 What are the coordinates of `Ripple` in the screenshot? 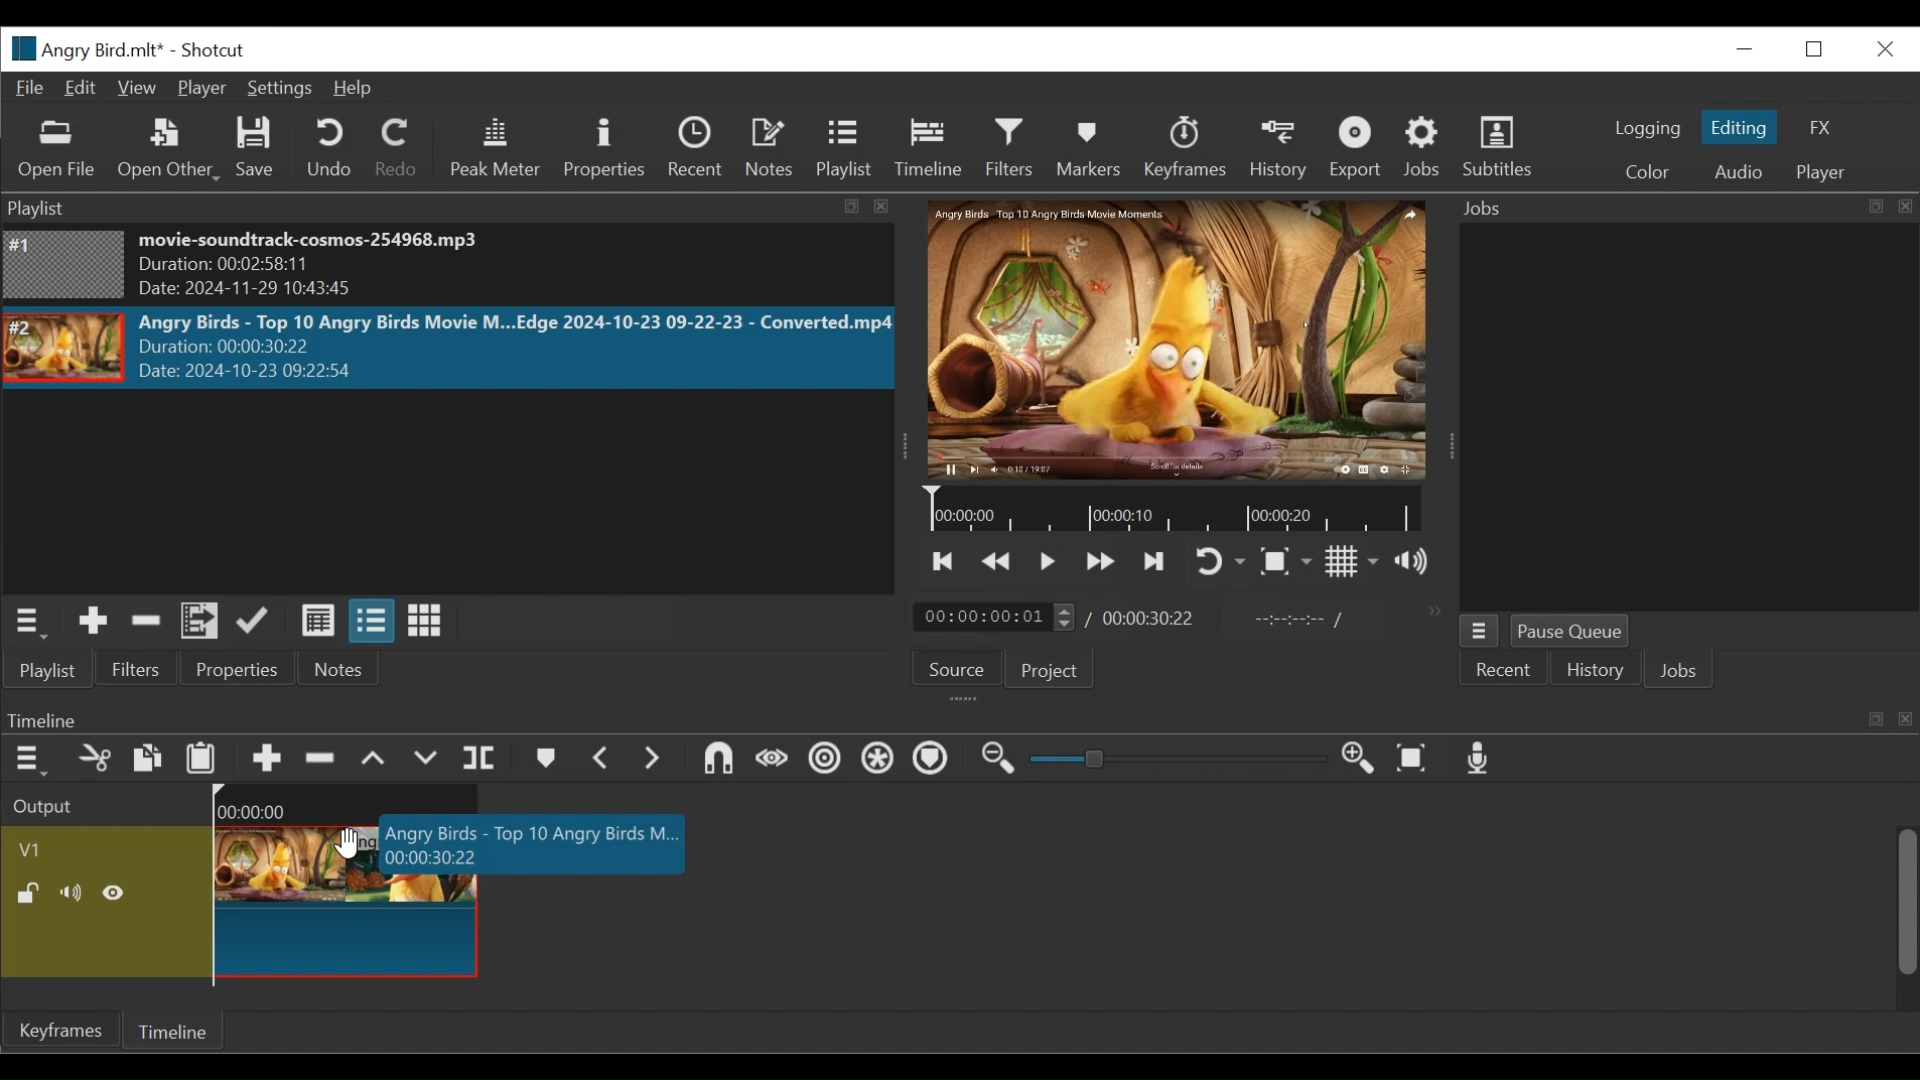 It's located at (824, 762).